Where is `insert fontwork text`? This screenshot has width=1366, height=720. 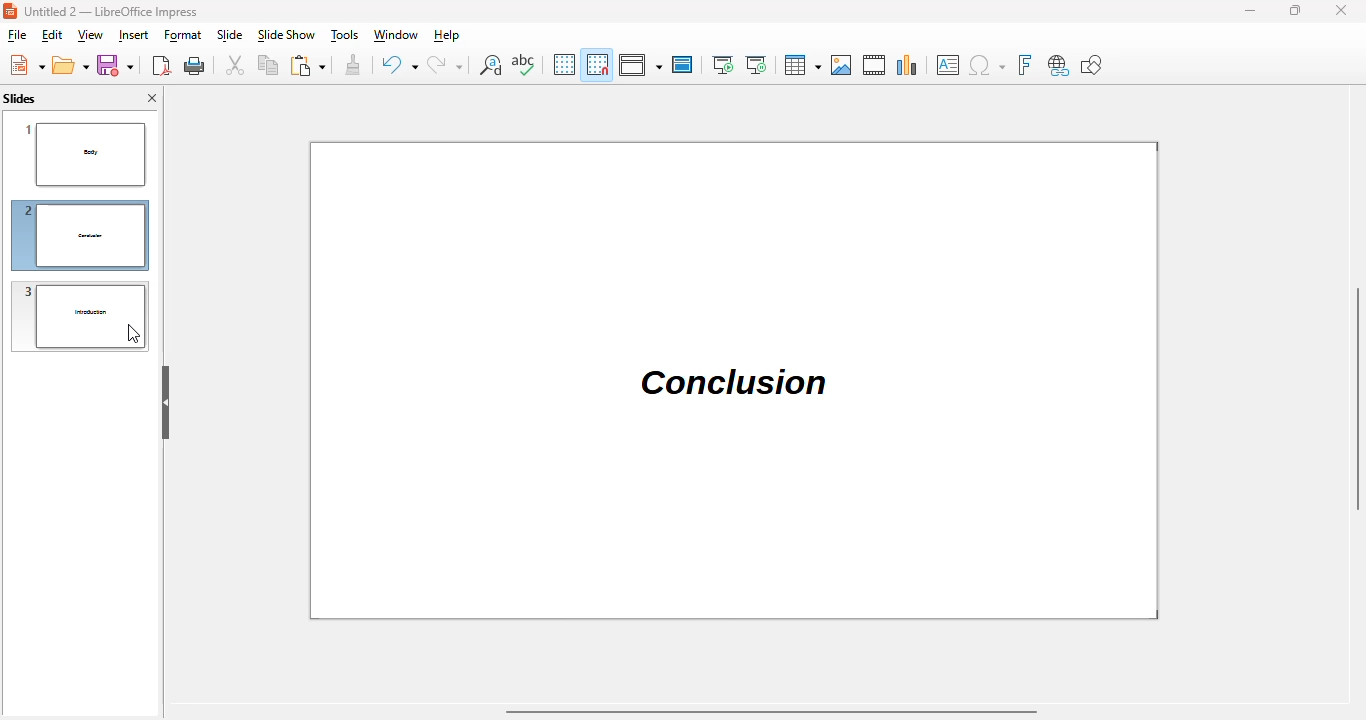 insert fontwork text is located at coordinates (1024, 65).